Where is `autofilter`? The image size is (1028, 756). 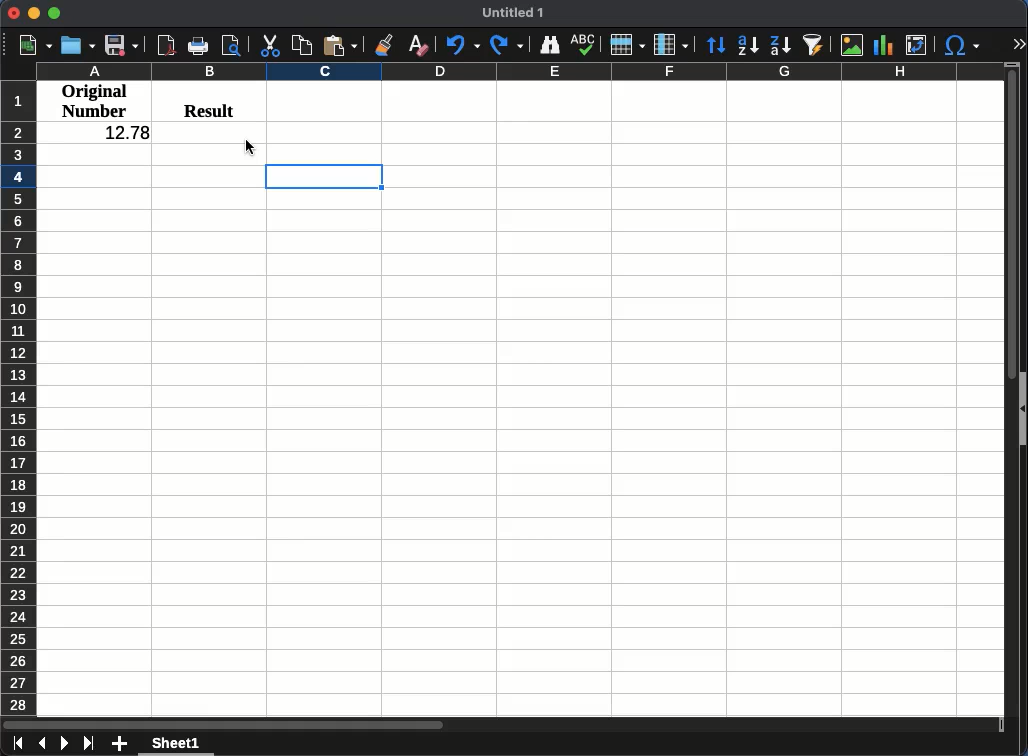 autofilter is located at coordinates (815, 44).